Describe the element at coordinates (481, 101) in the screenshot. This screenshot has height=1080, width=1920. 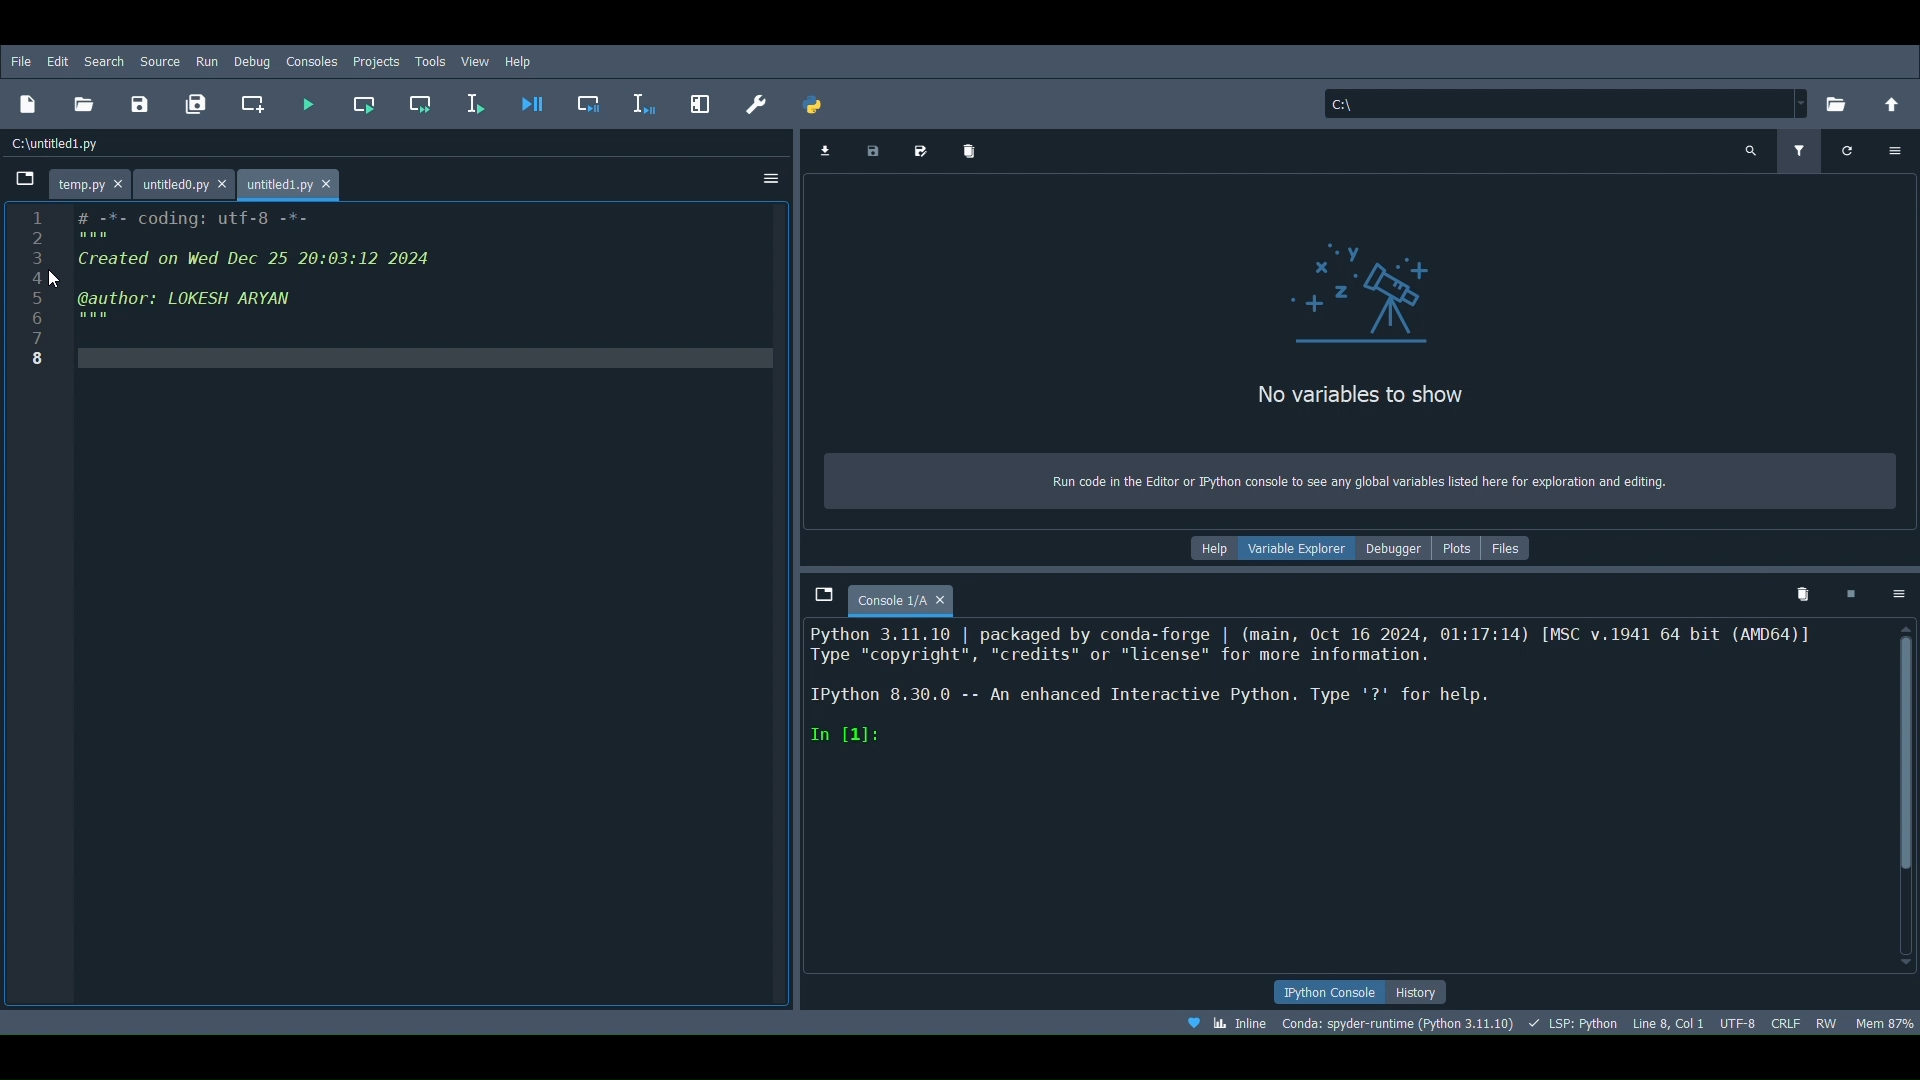
I see `Run selection or current line (F9)` at that location.